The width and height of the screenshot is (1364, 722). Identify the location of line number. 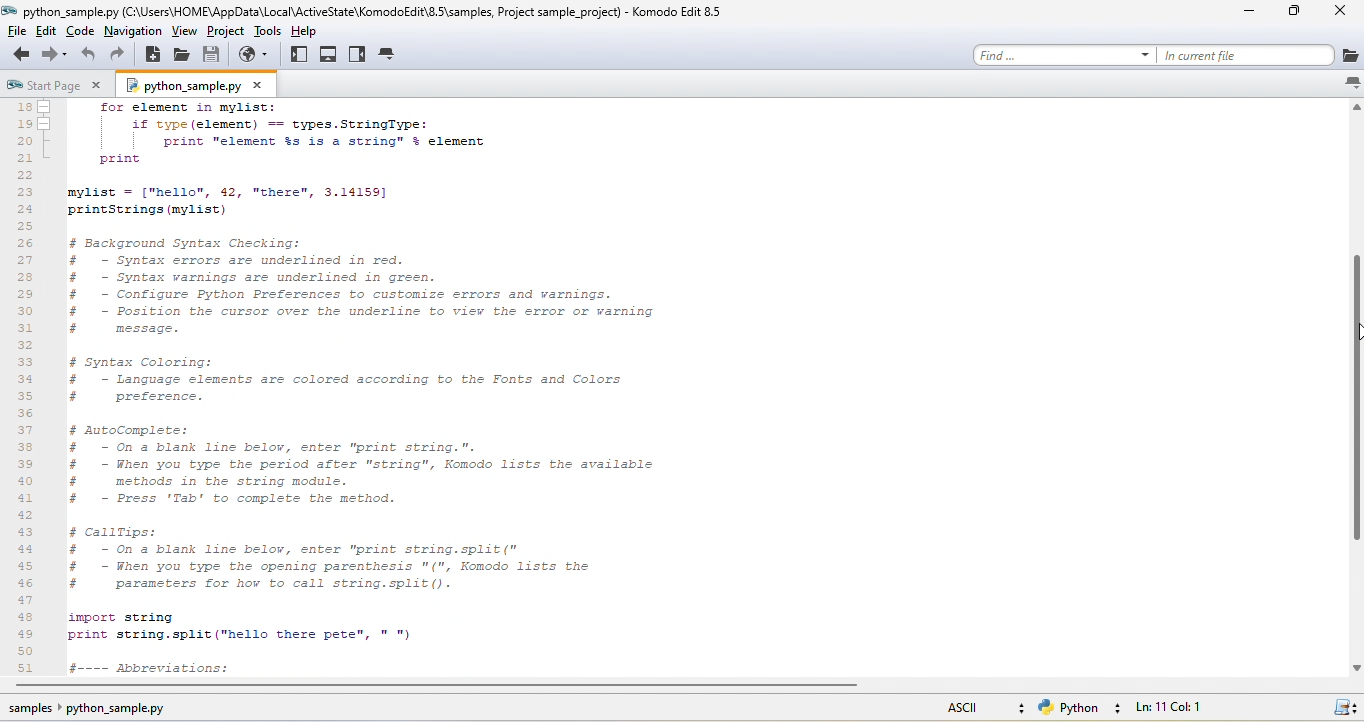
(28, 387).